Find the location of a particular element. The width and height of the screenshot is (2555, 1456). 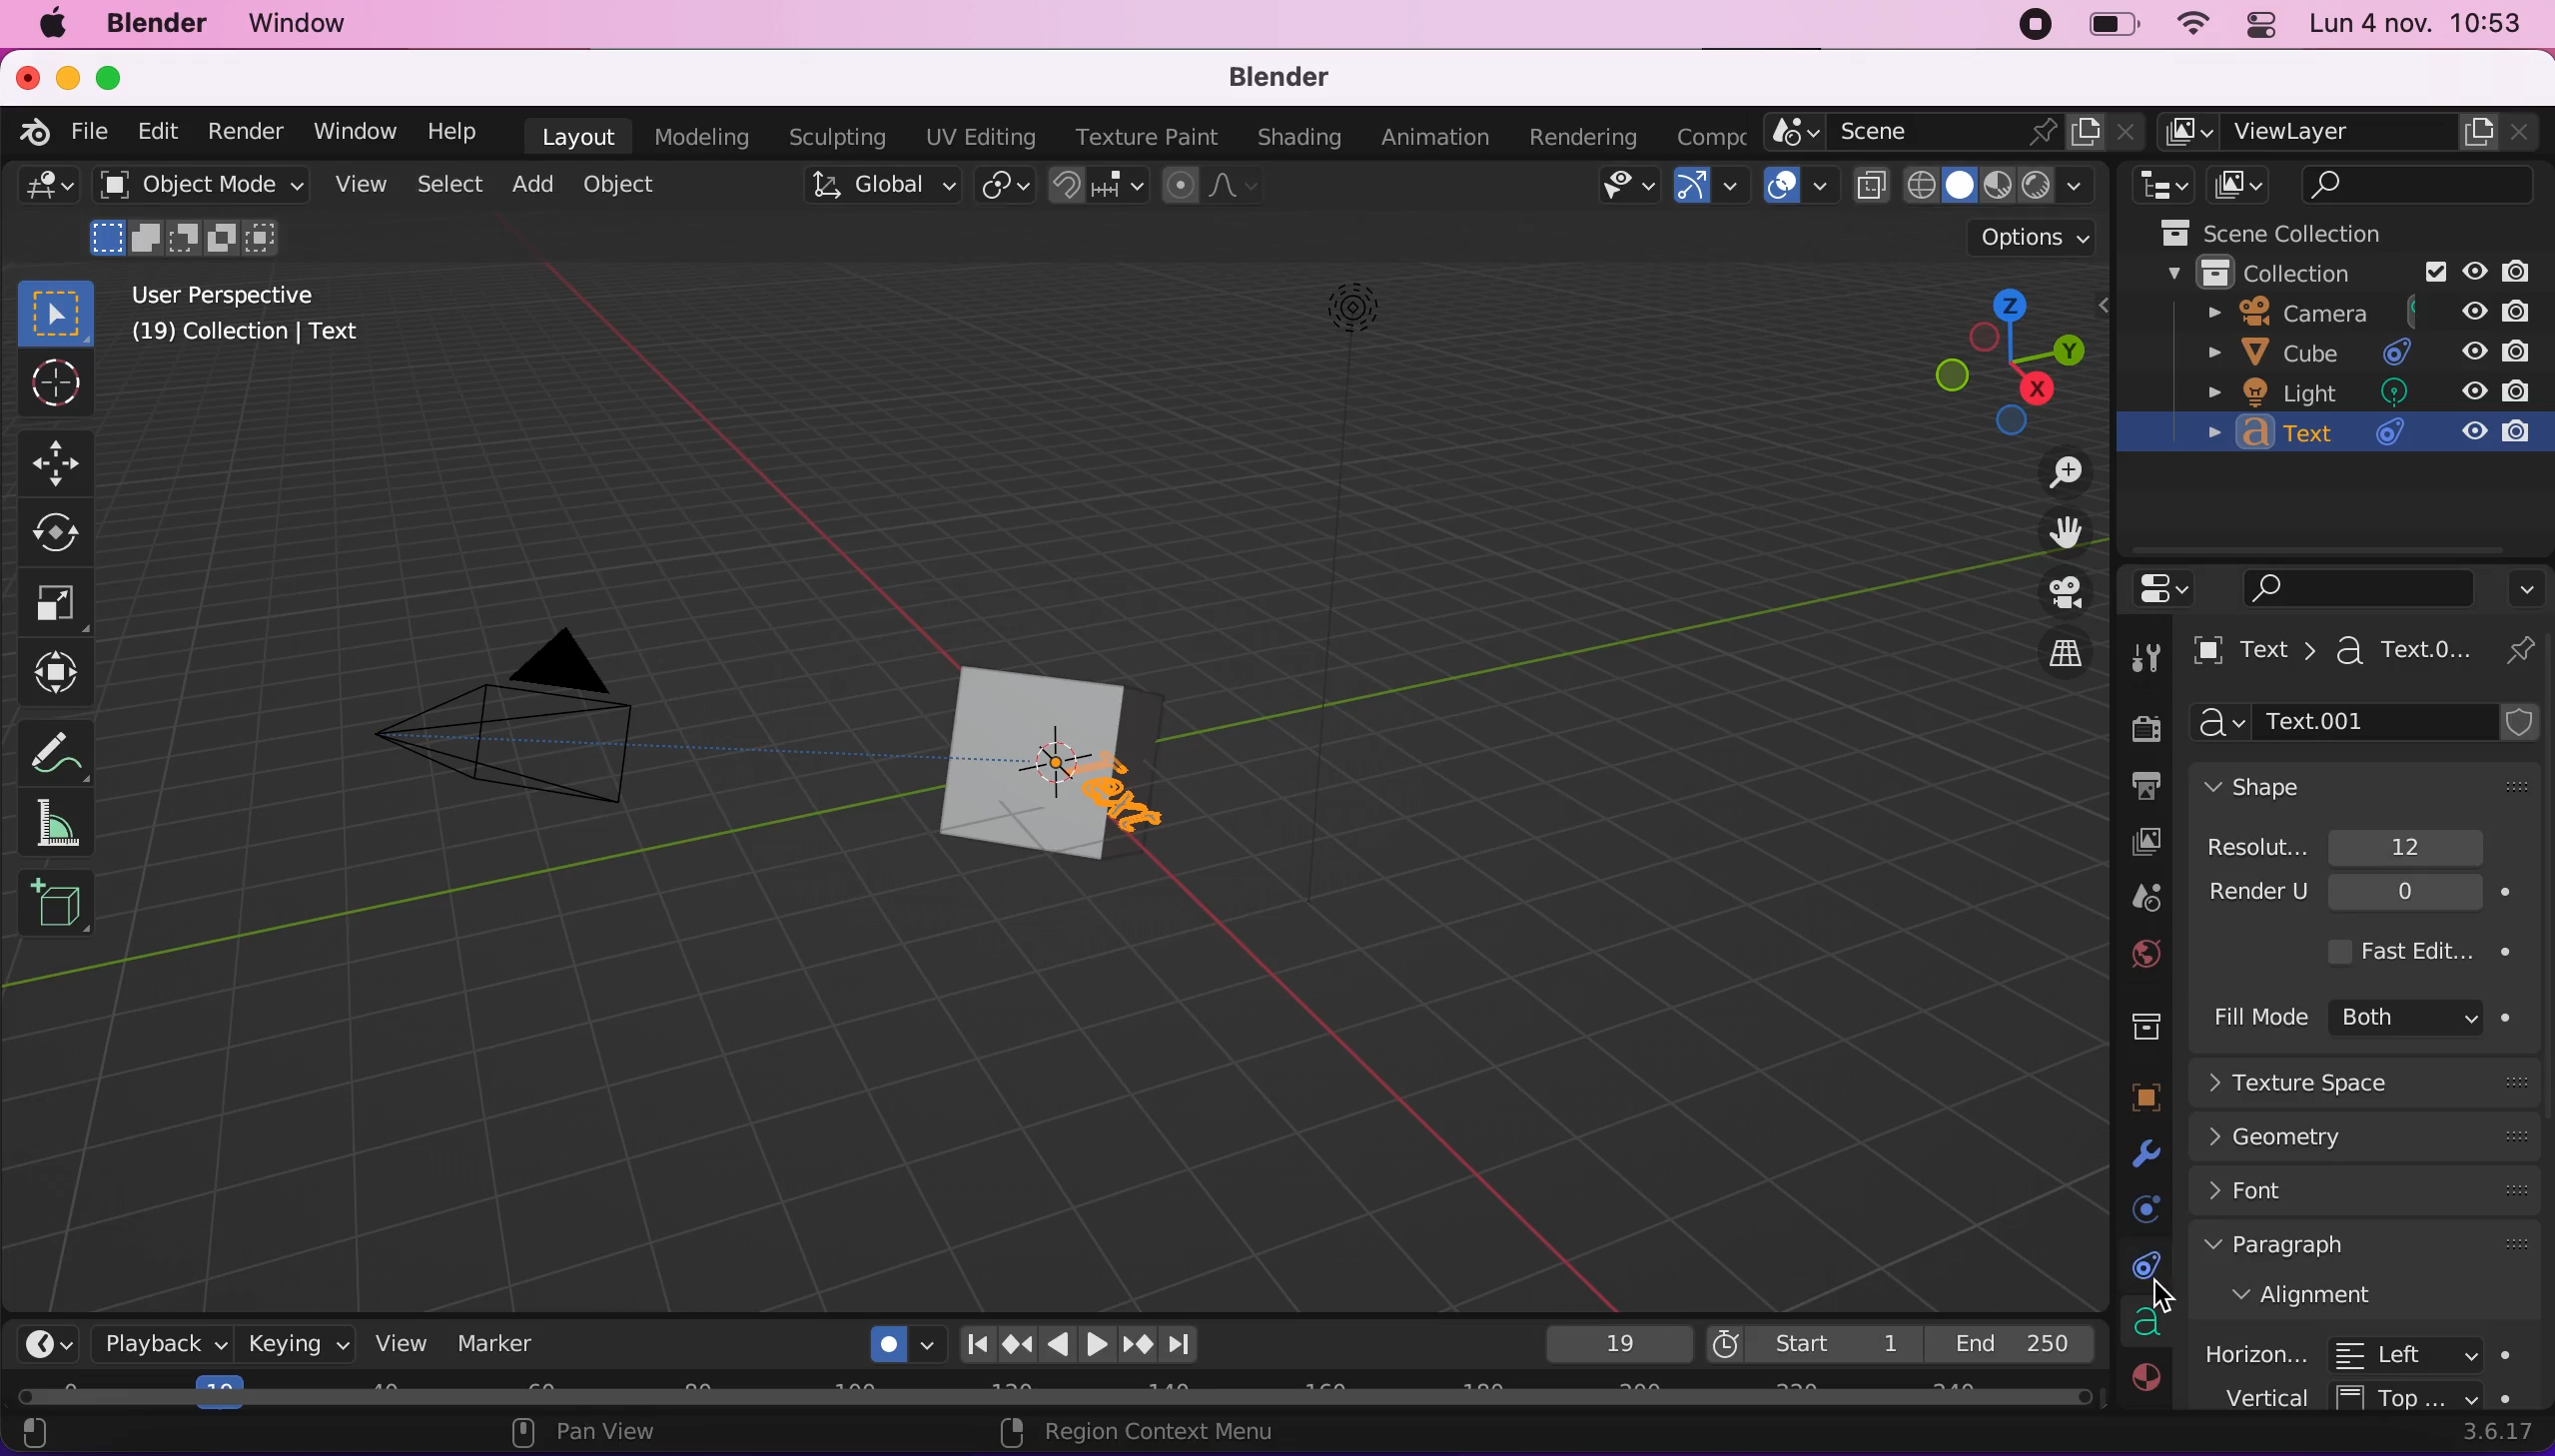

measure is located at coordinates (69, 821).